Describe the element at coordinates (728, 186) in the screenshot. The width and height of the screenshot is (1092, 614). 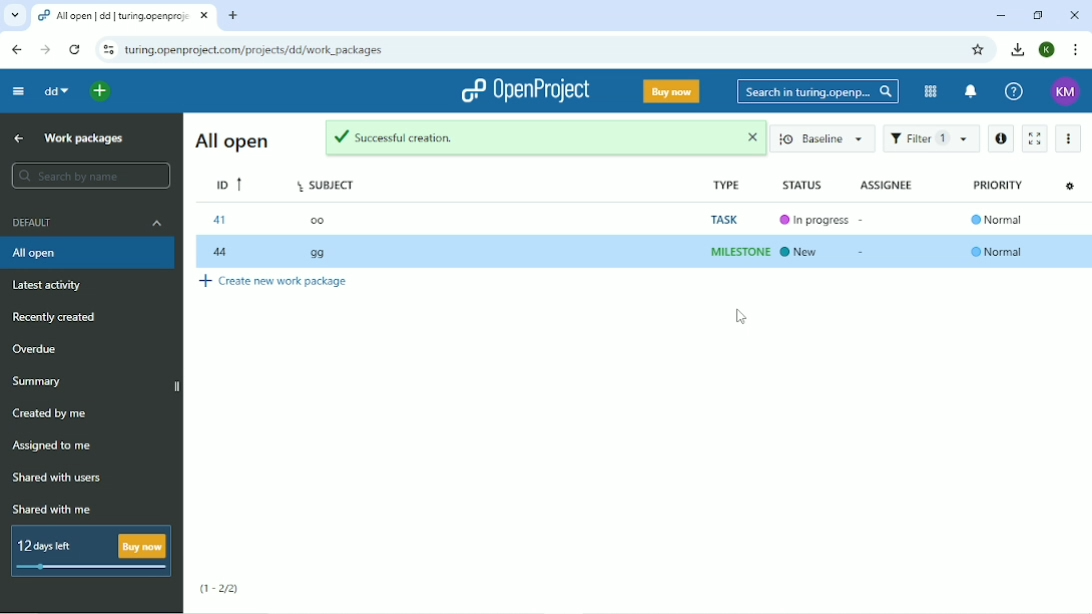
I see `Type` at that location.